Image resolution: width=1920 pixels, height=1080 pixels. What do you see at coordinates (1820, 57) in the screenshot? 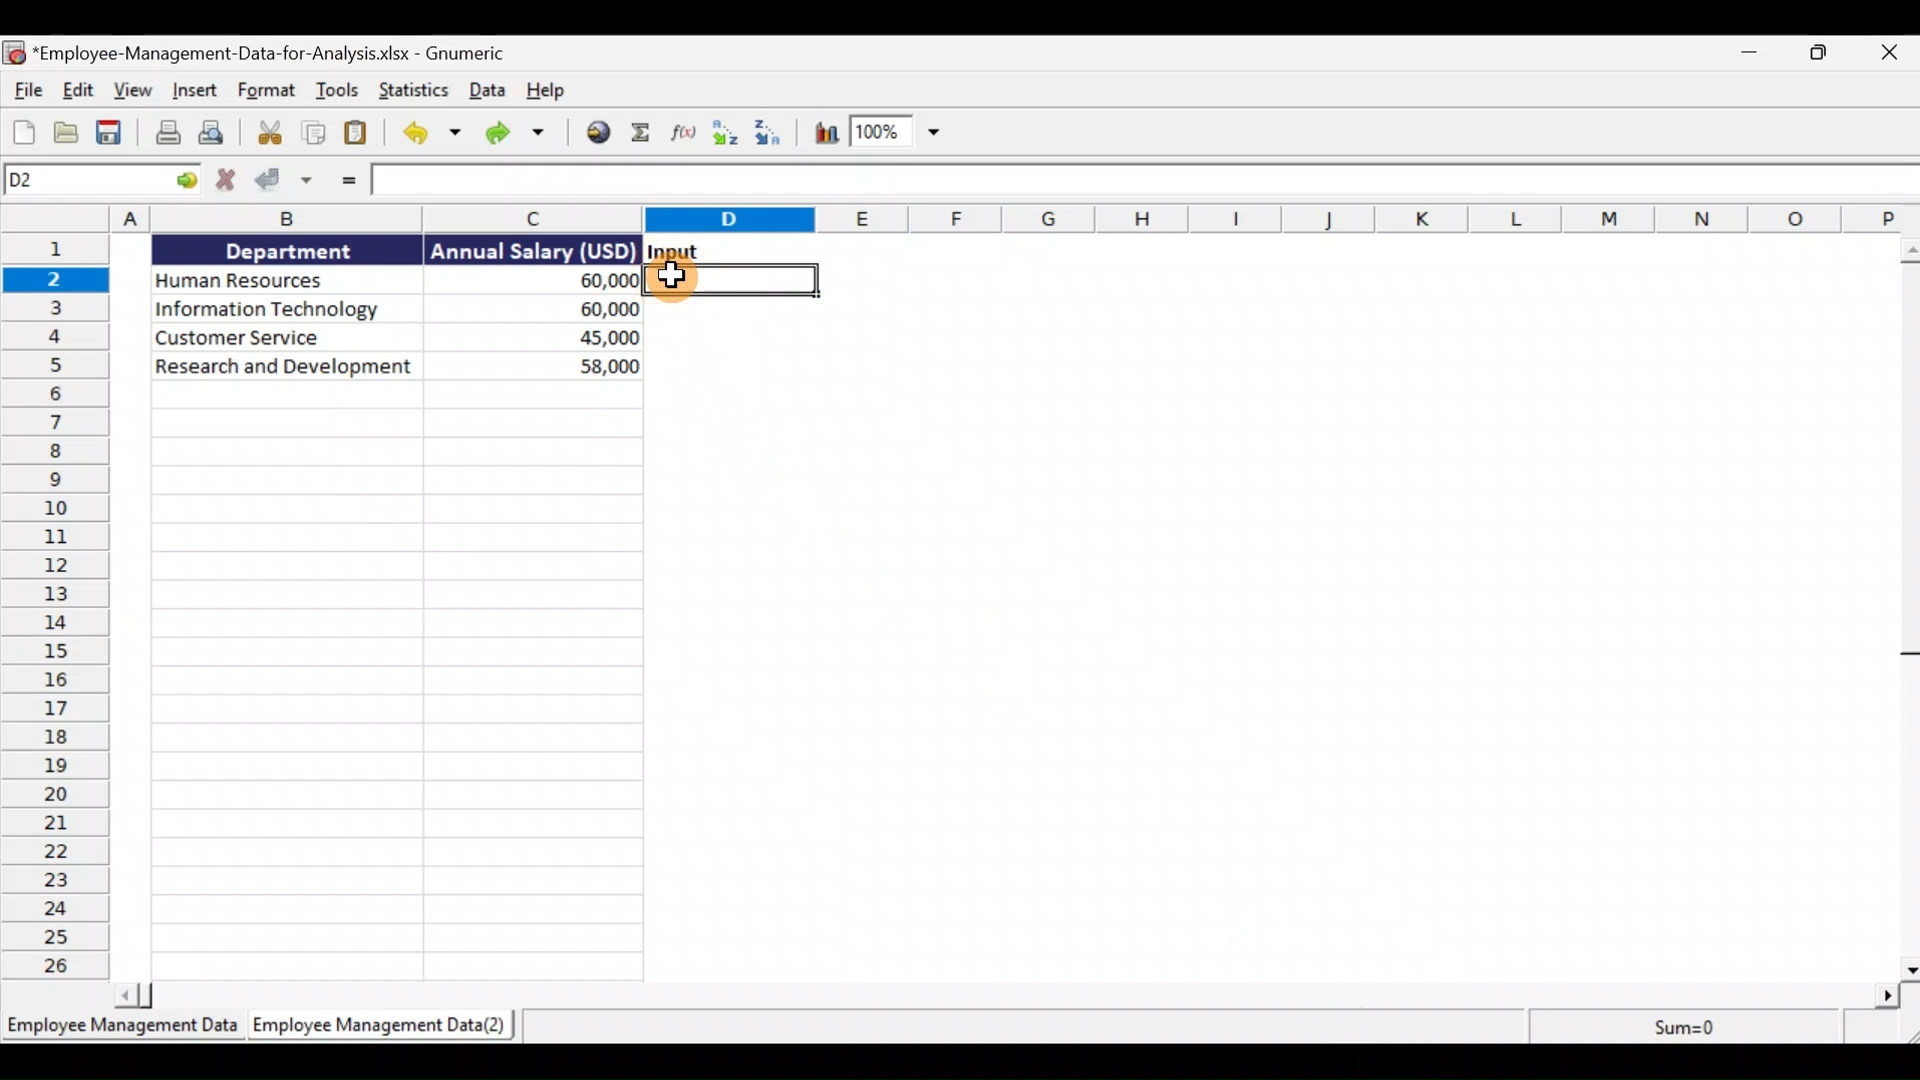
I see `Maximise` at bounding box center [1820, 57].